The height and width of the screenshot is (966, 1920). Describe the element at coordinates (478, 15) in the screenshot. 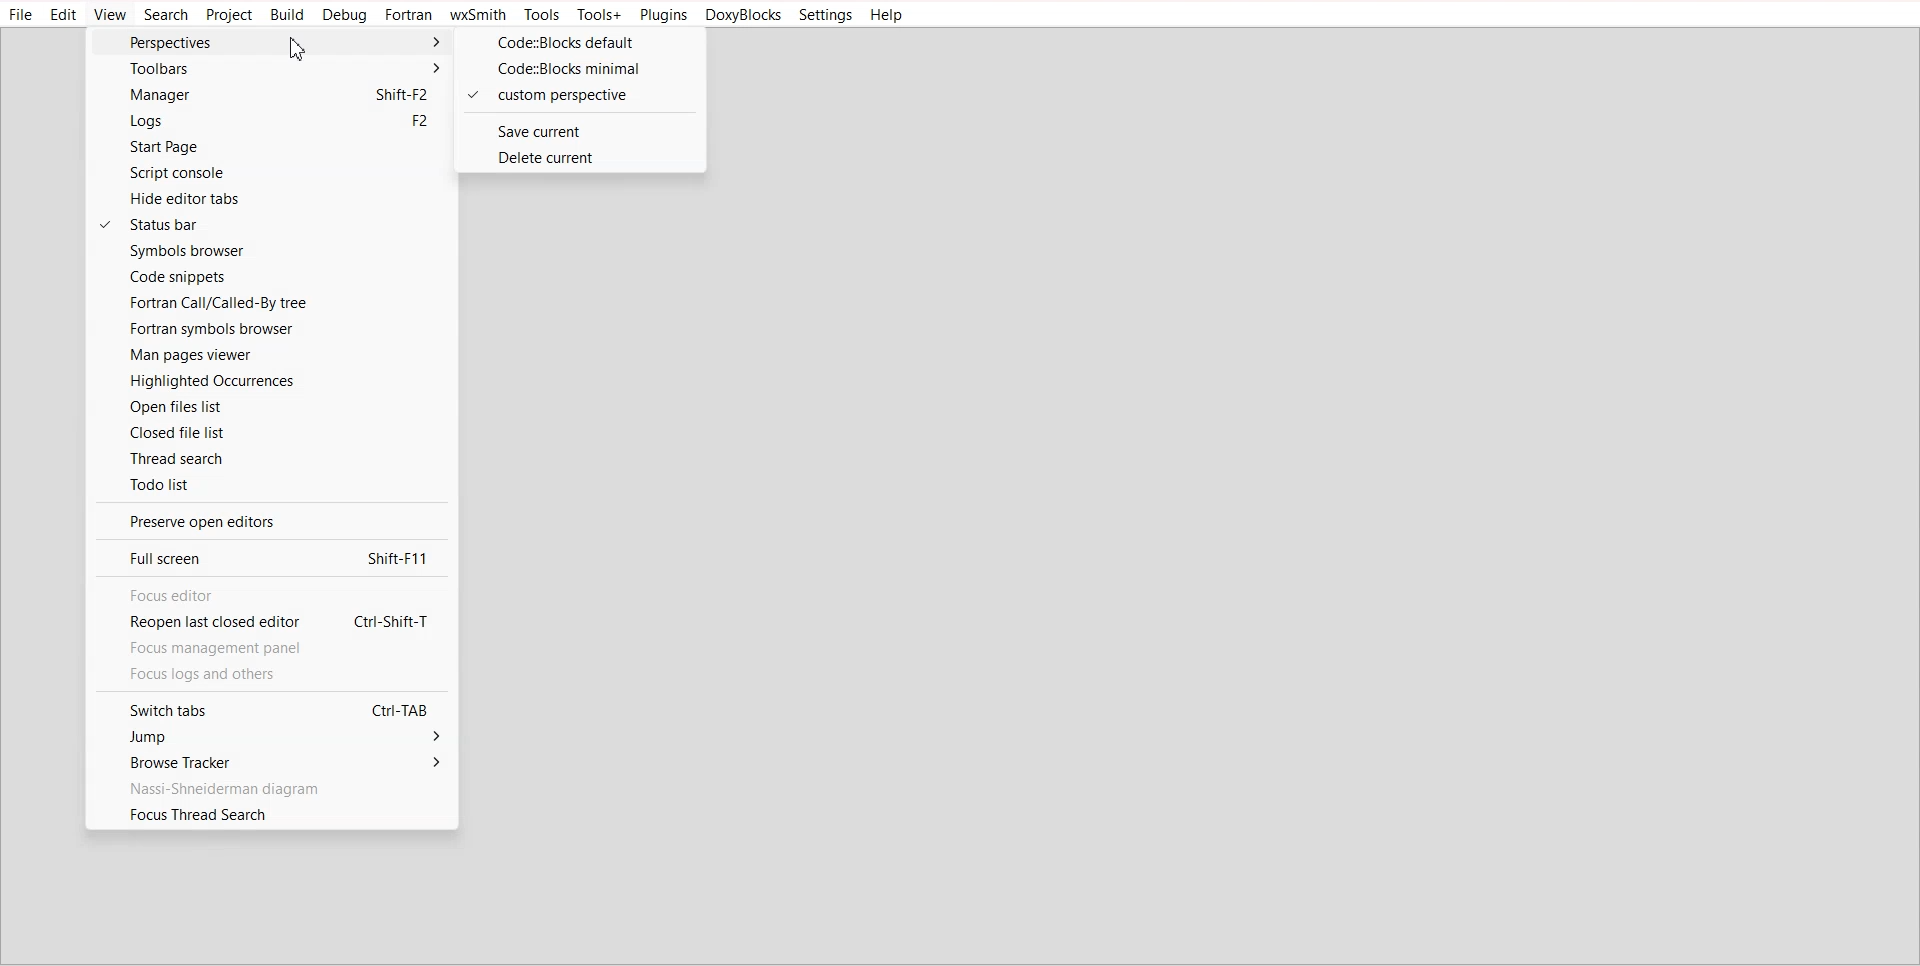

I see `wxSmith` at that location.